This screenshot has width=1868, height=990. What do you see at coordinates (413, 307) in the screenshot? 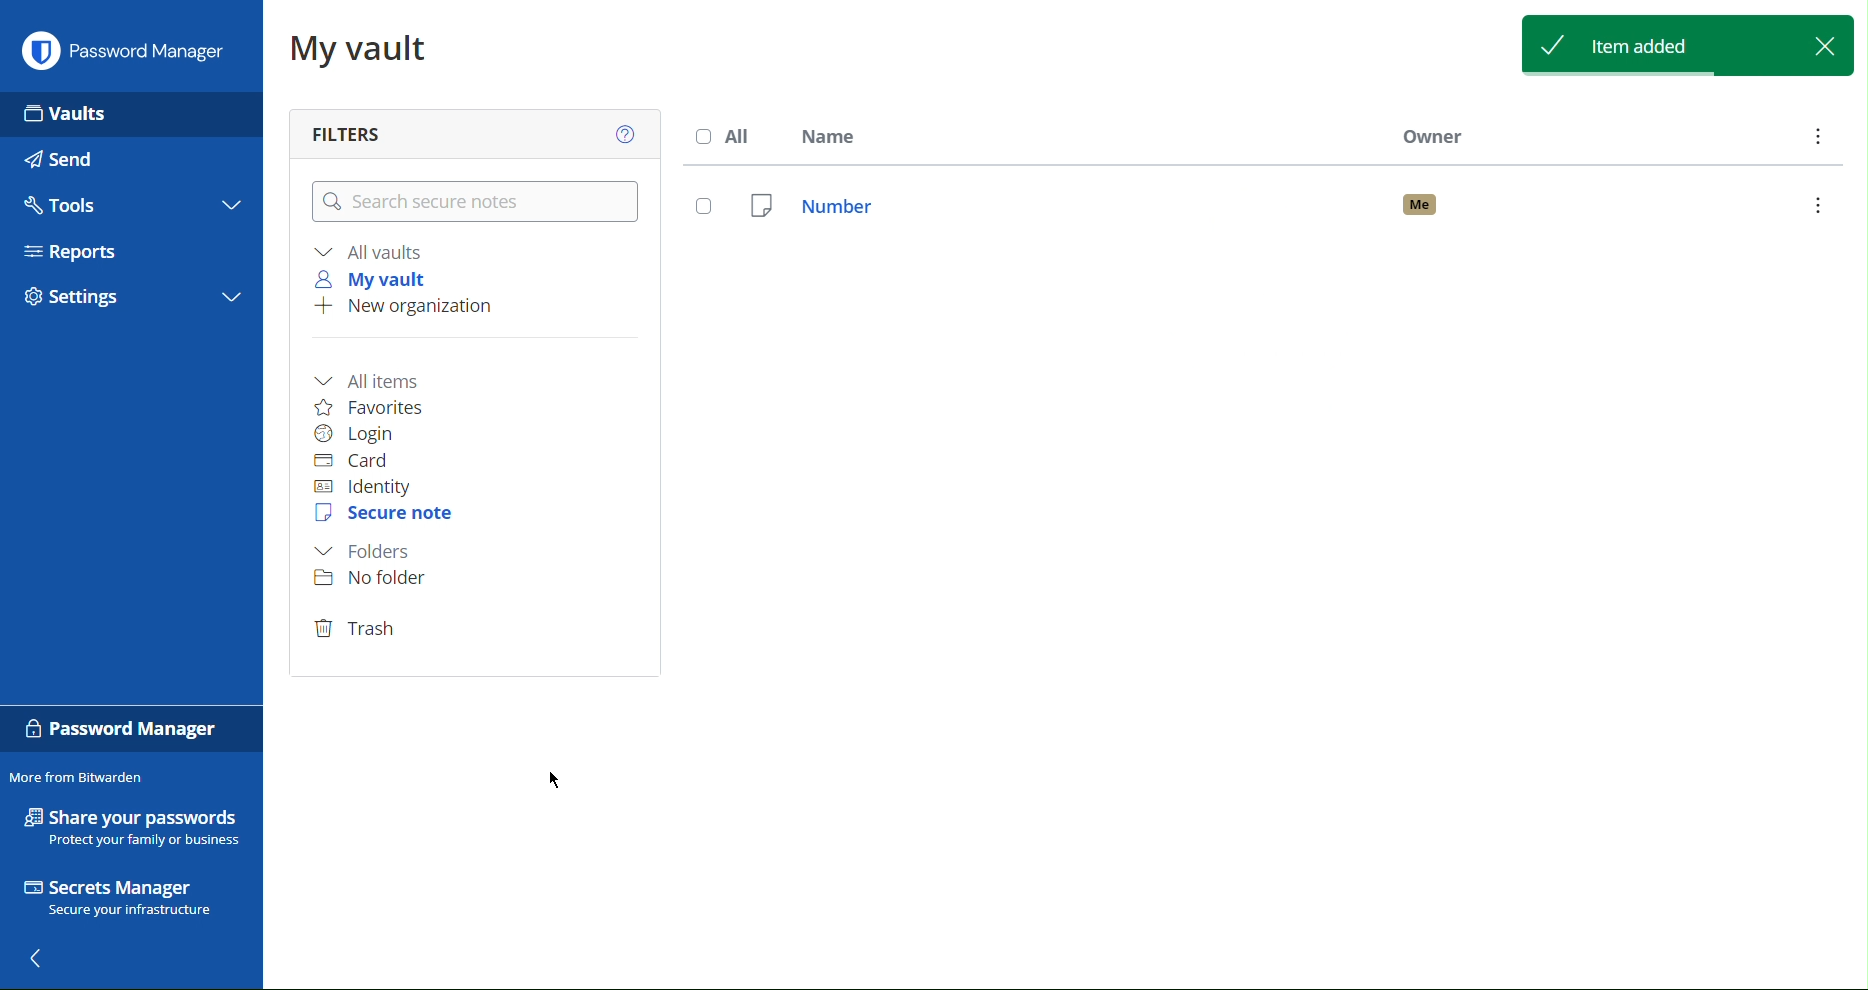
I see `New organization` at bounding box center [413, 307].